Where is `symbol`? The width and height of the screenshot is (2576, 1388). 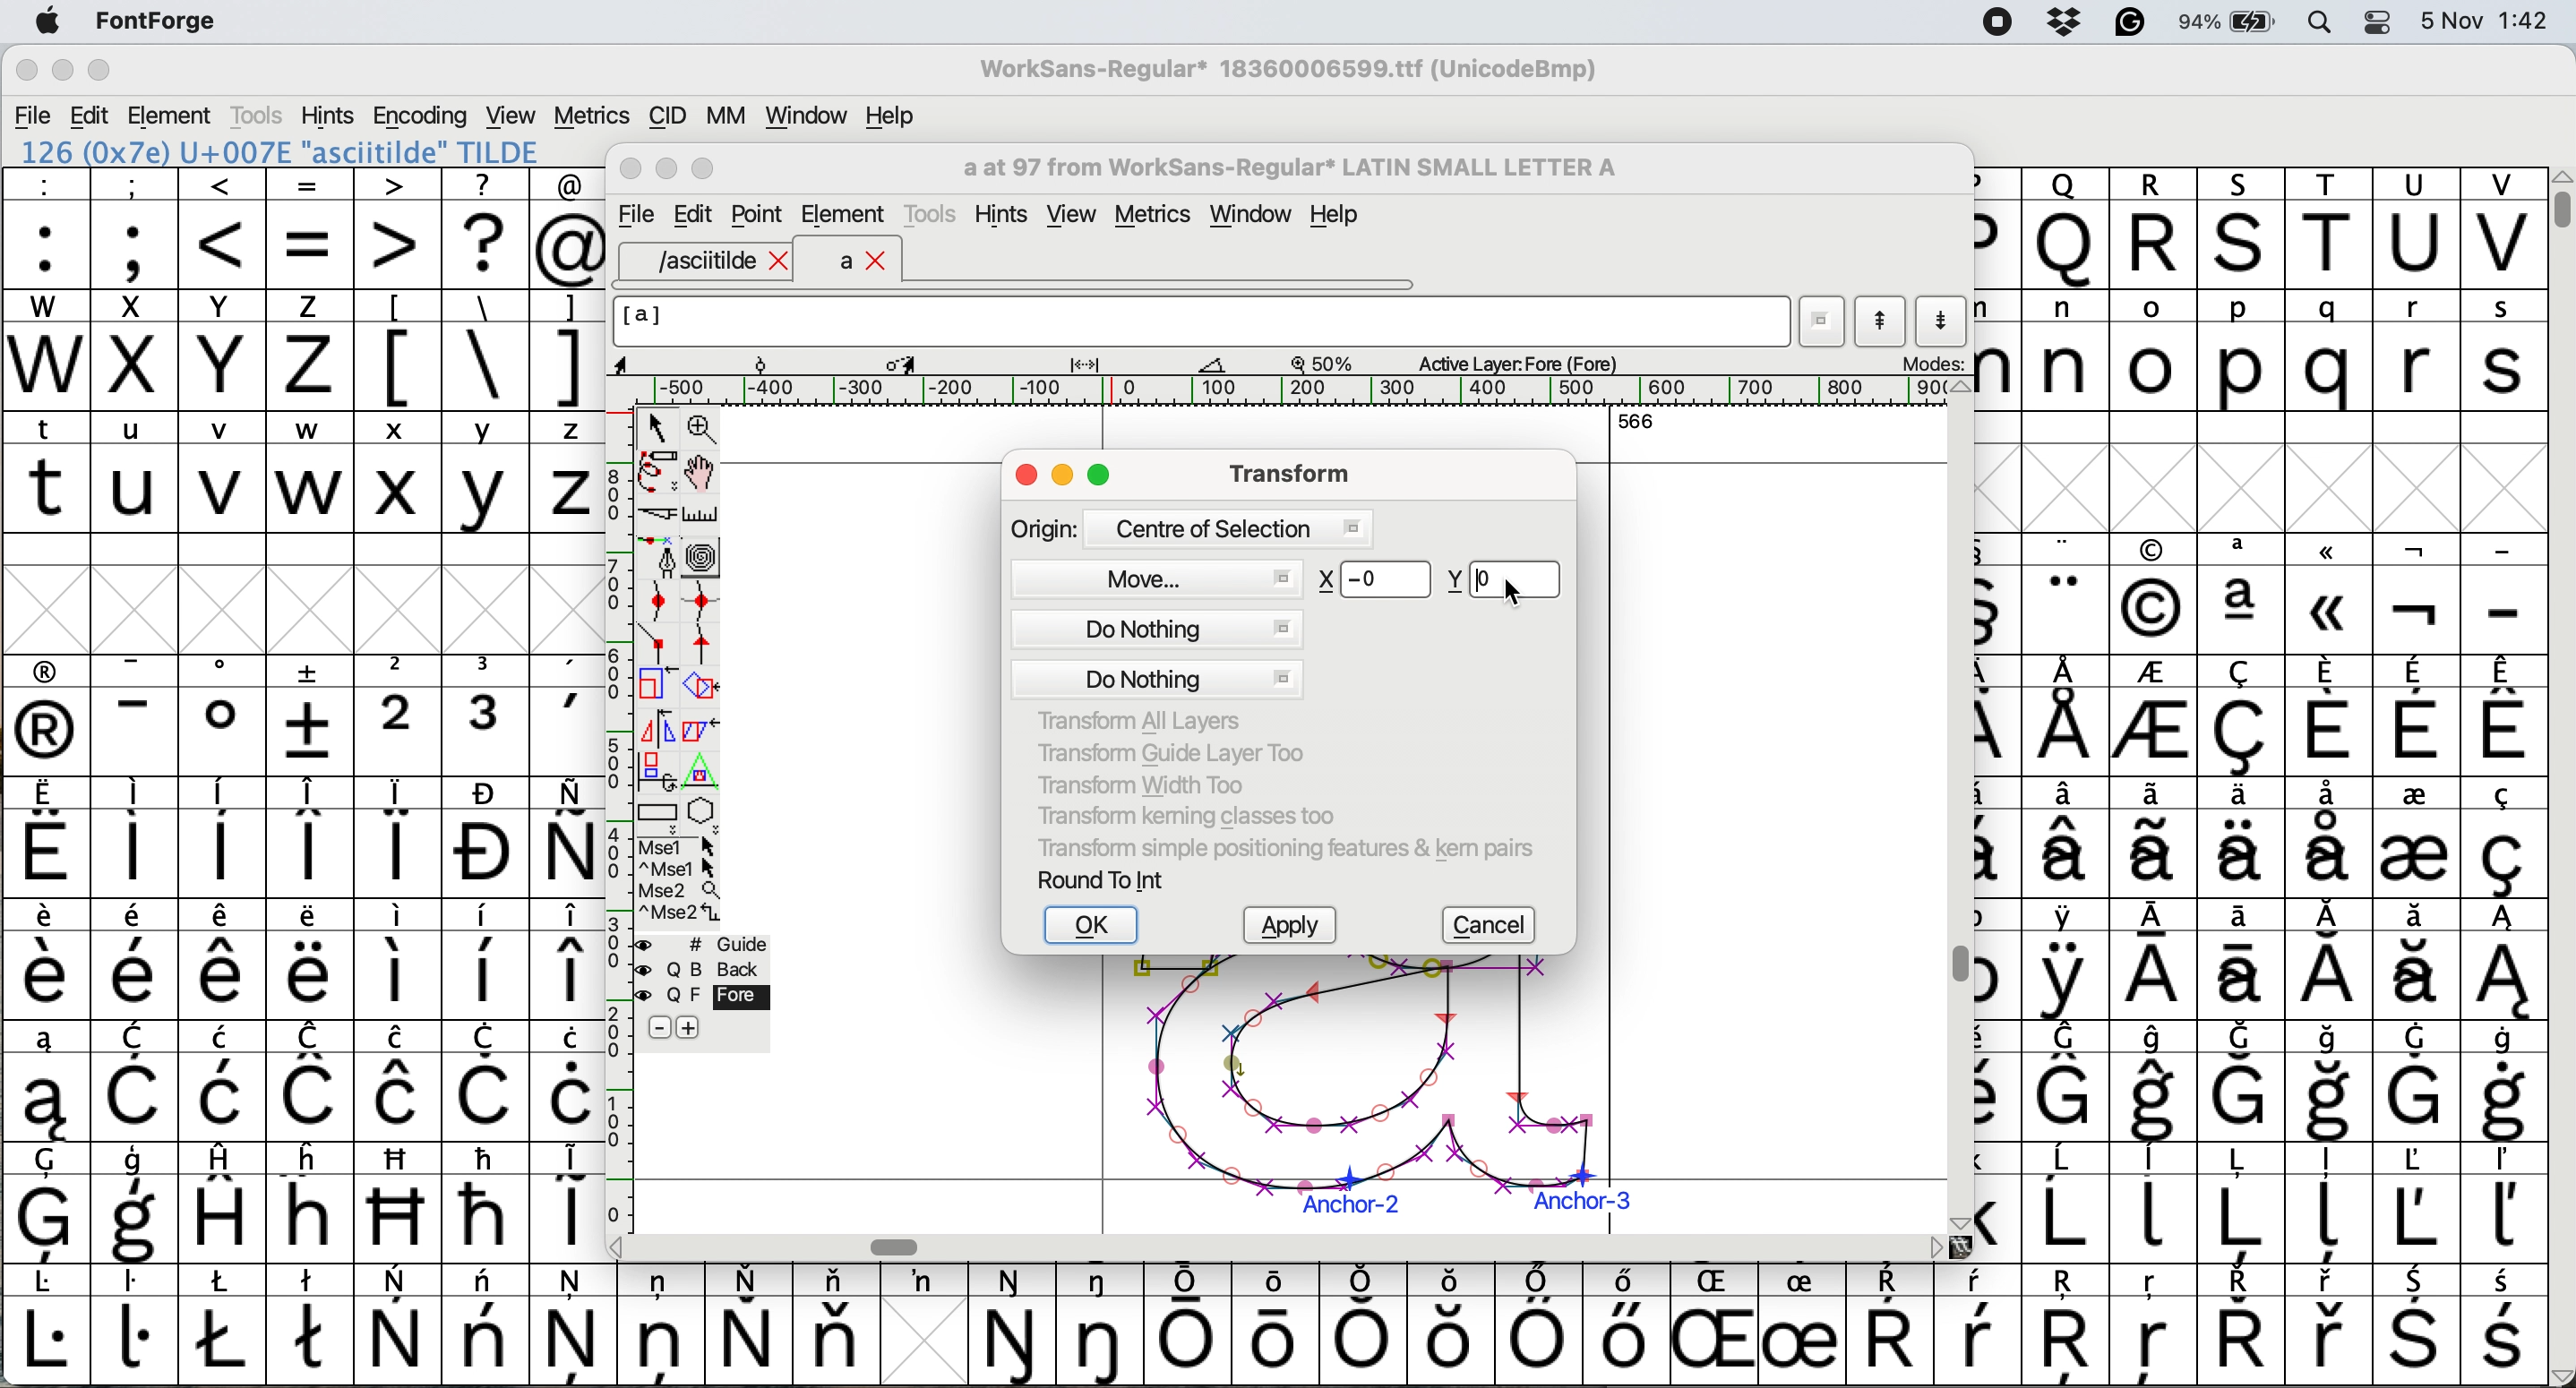 symbol is located at coordinates (748, 1324).